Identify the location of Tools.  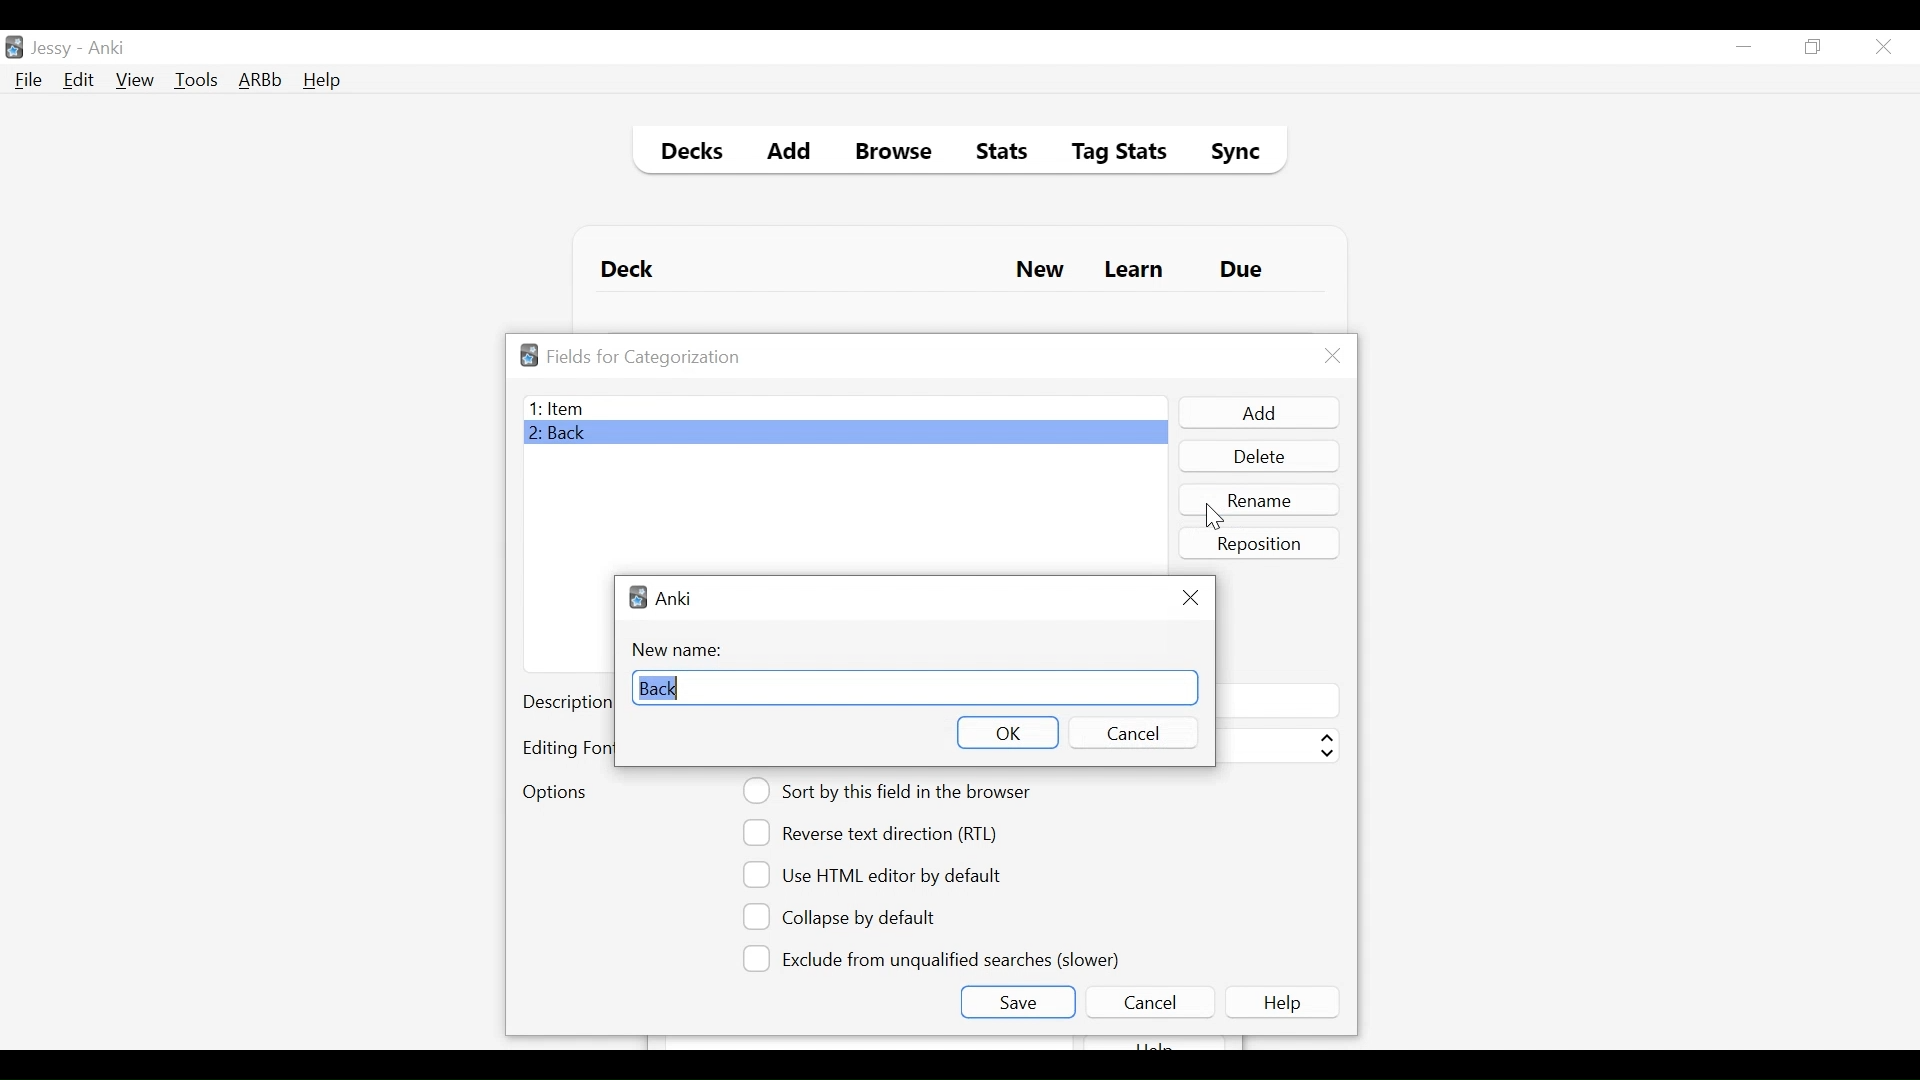
(196, 79).